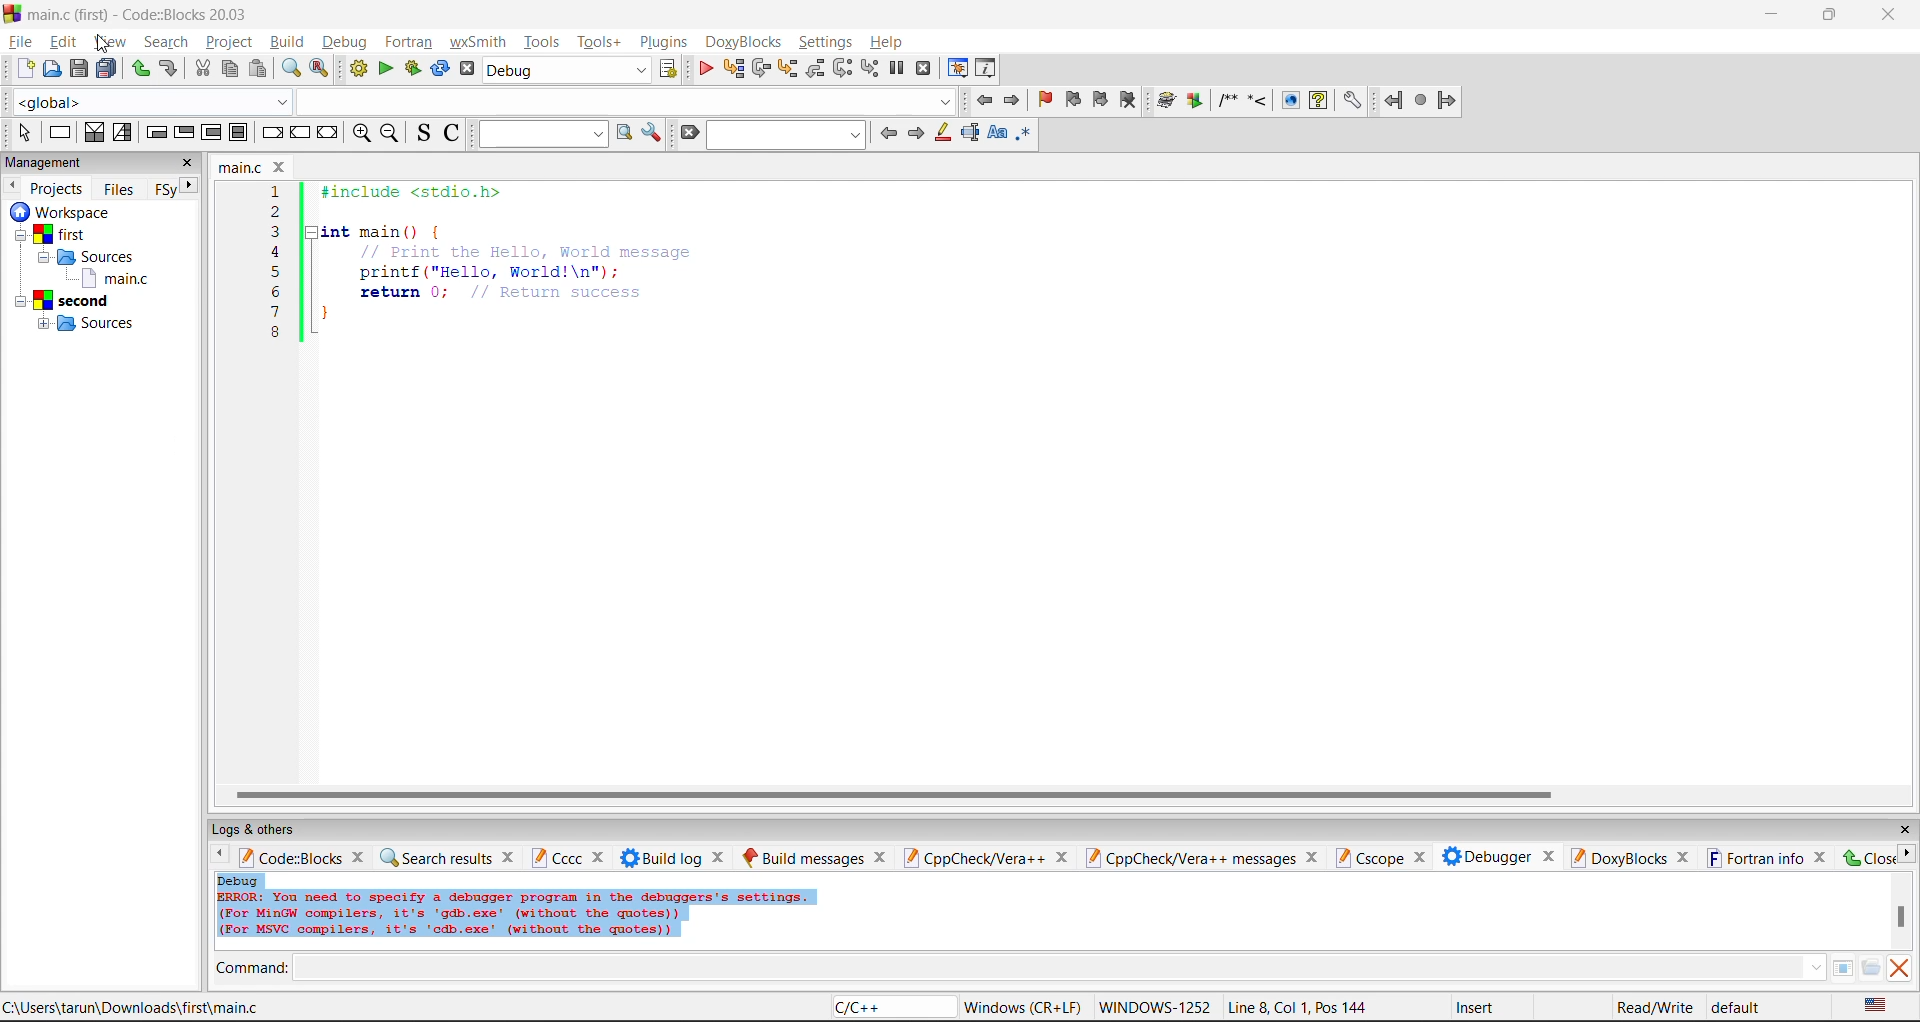 The image size is (1920, 1022). Describe the element at coordinates (888, 42) in the screenshot. I see `help` at that location.